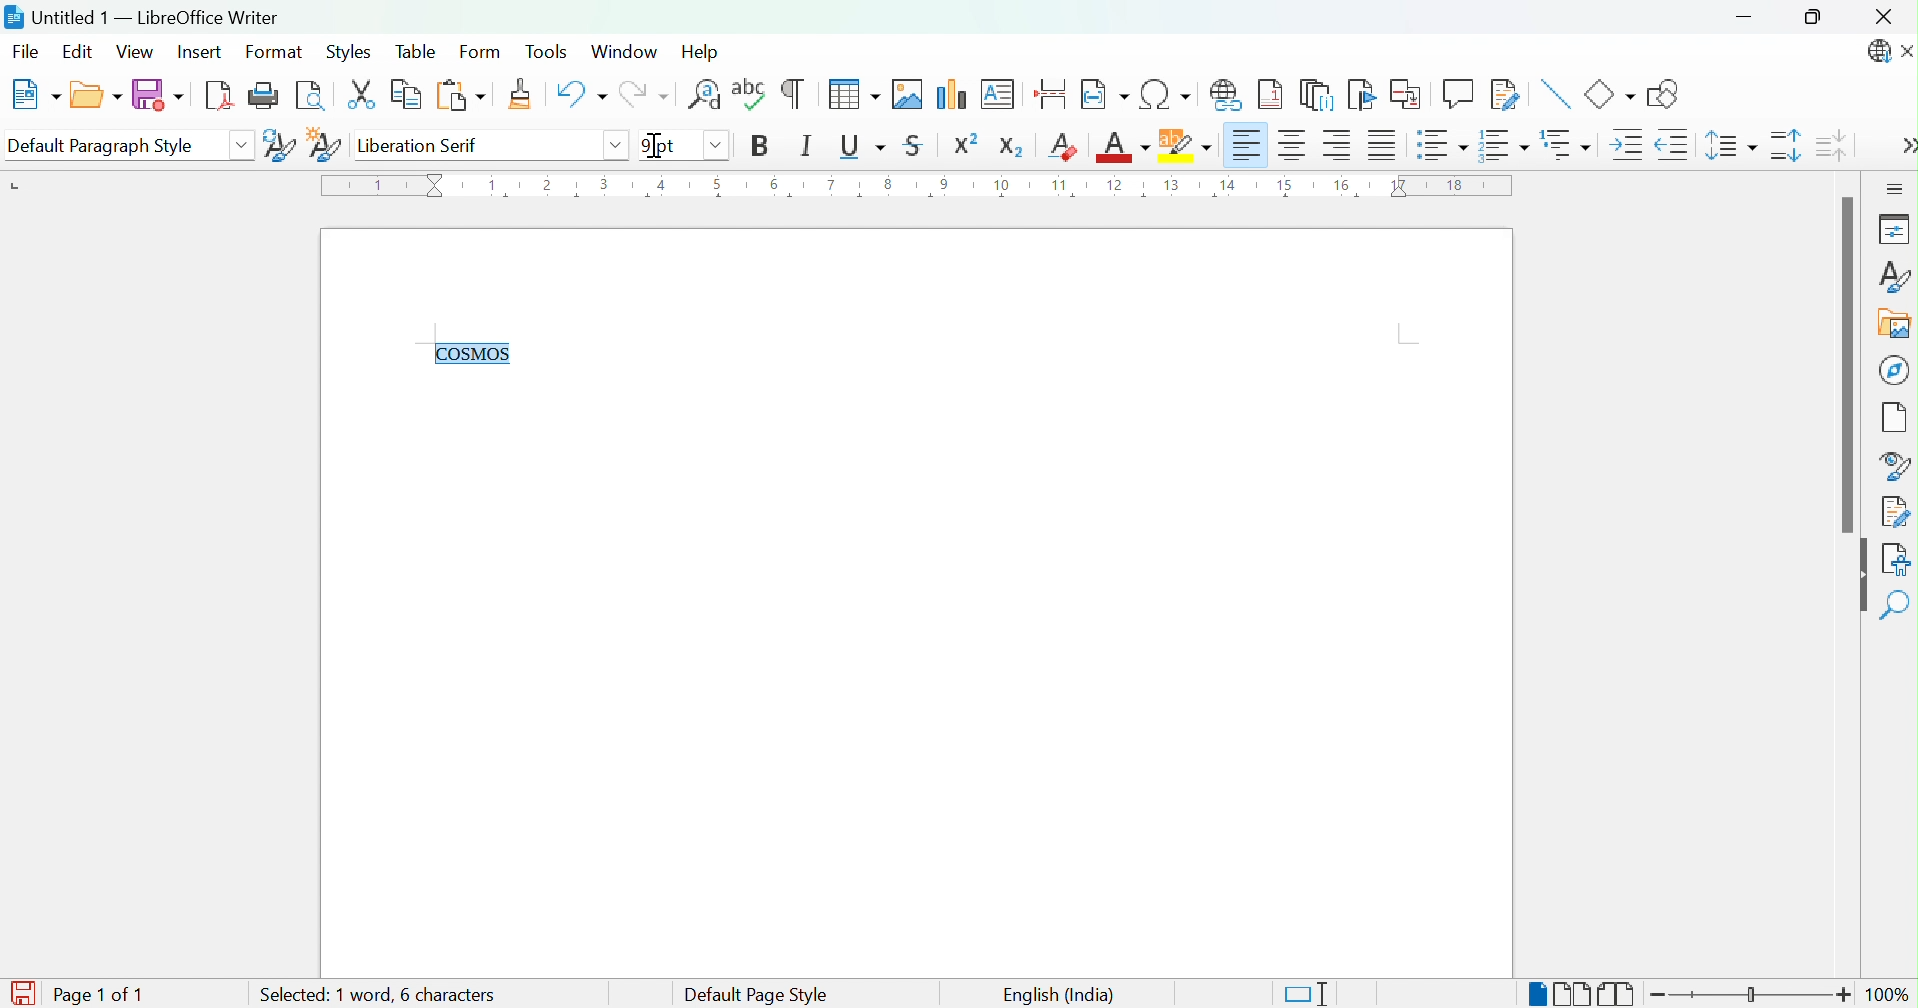 The image size is (1918, 1008). What do you see at coordinates (1246, 145) in the screenshot?
I see `Align Left` at bounding box center [1246, 145].